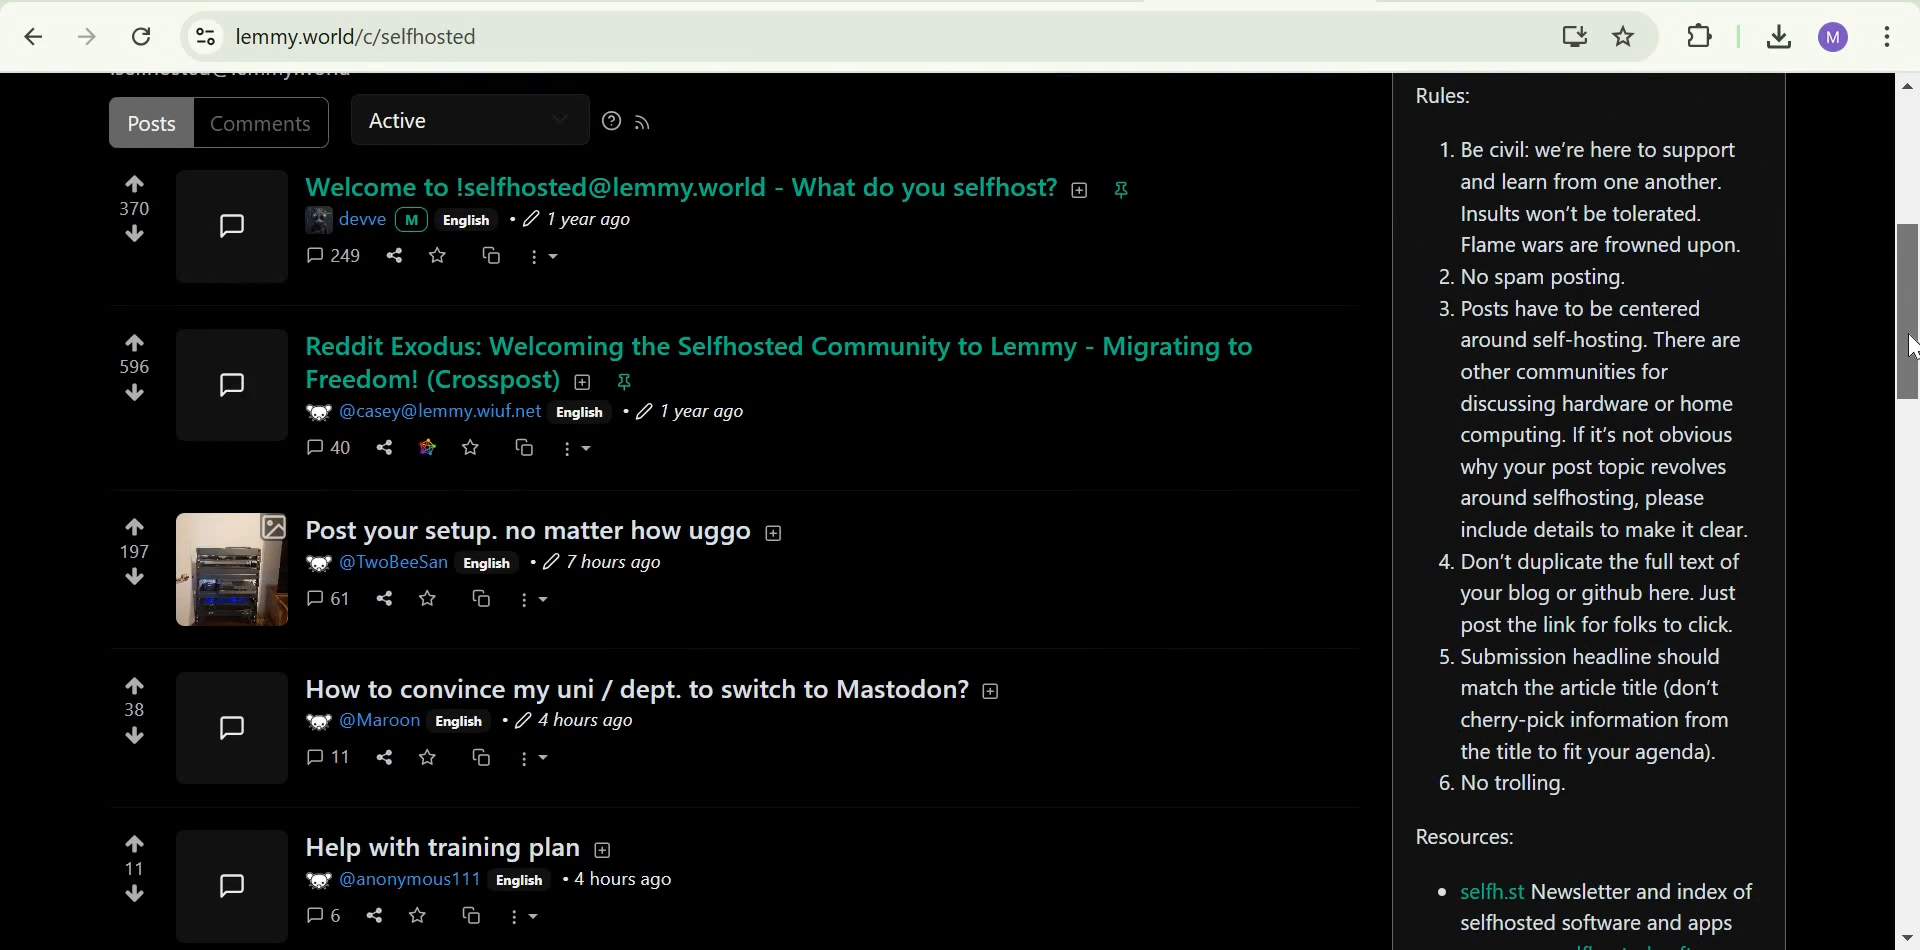 The image size is (1920, 950). I want to click on User ID, so click(399, 560).